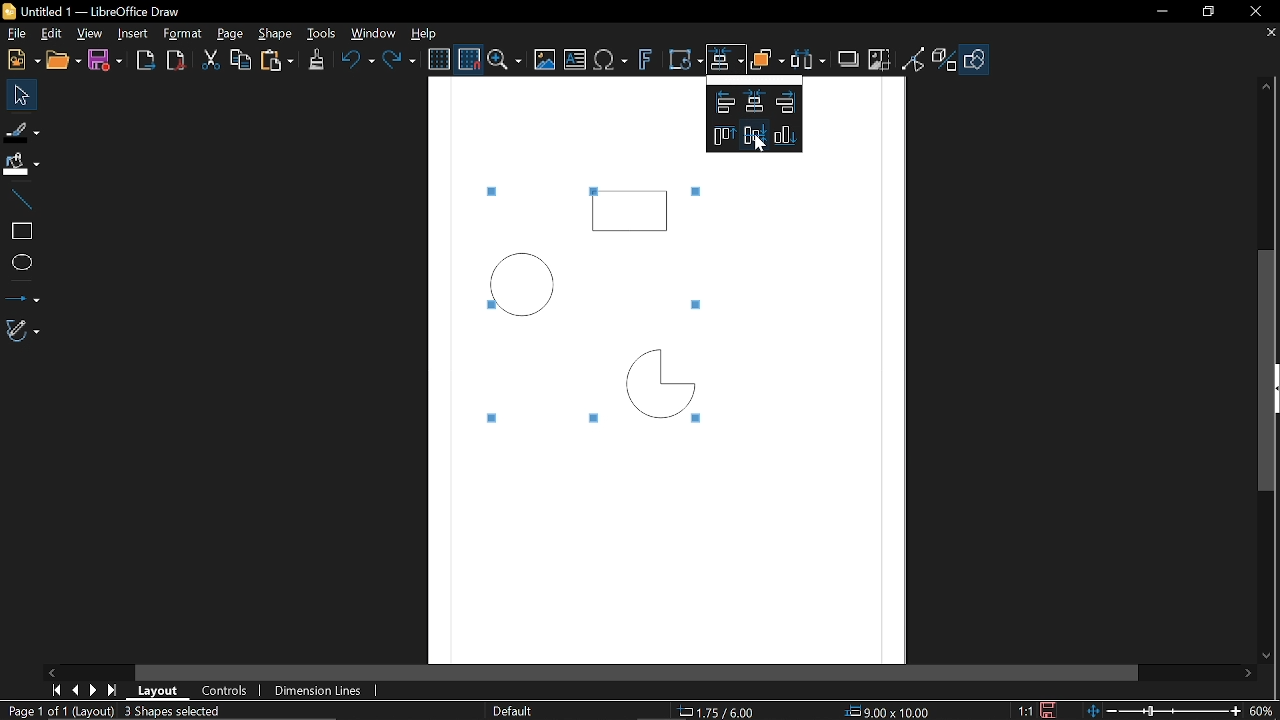 This screenshot has height=720, width=1280. Describe the element at coordinates (486, 422) in the screenshot. I see `Tiny square marked around the selected objects` at that location.